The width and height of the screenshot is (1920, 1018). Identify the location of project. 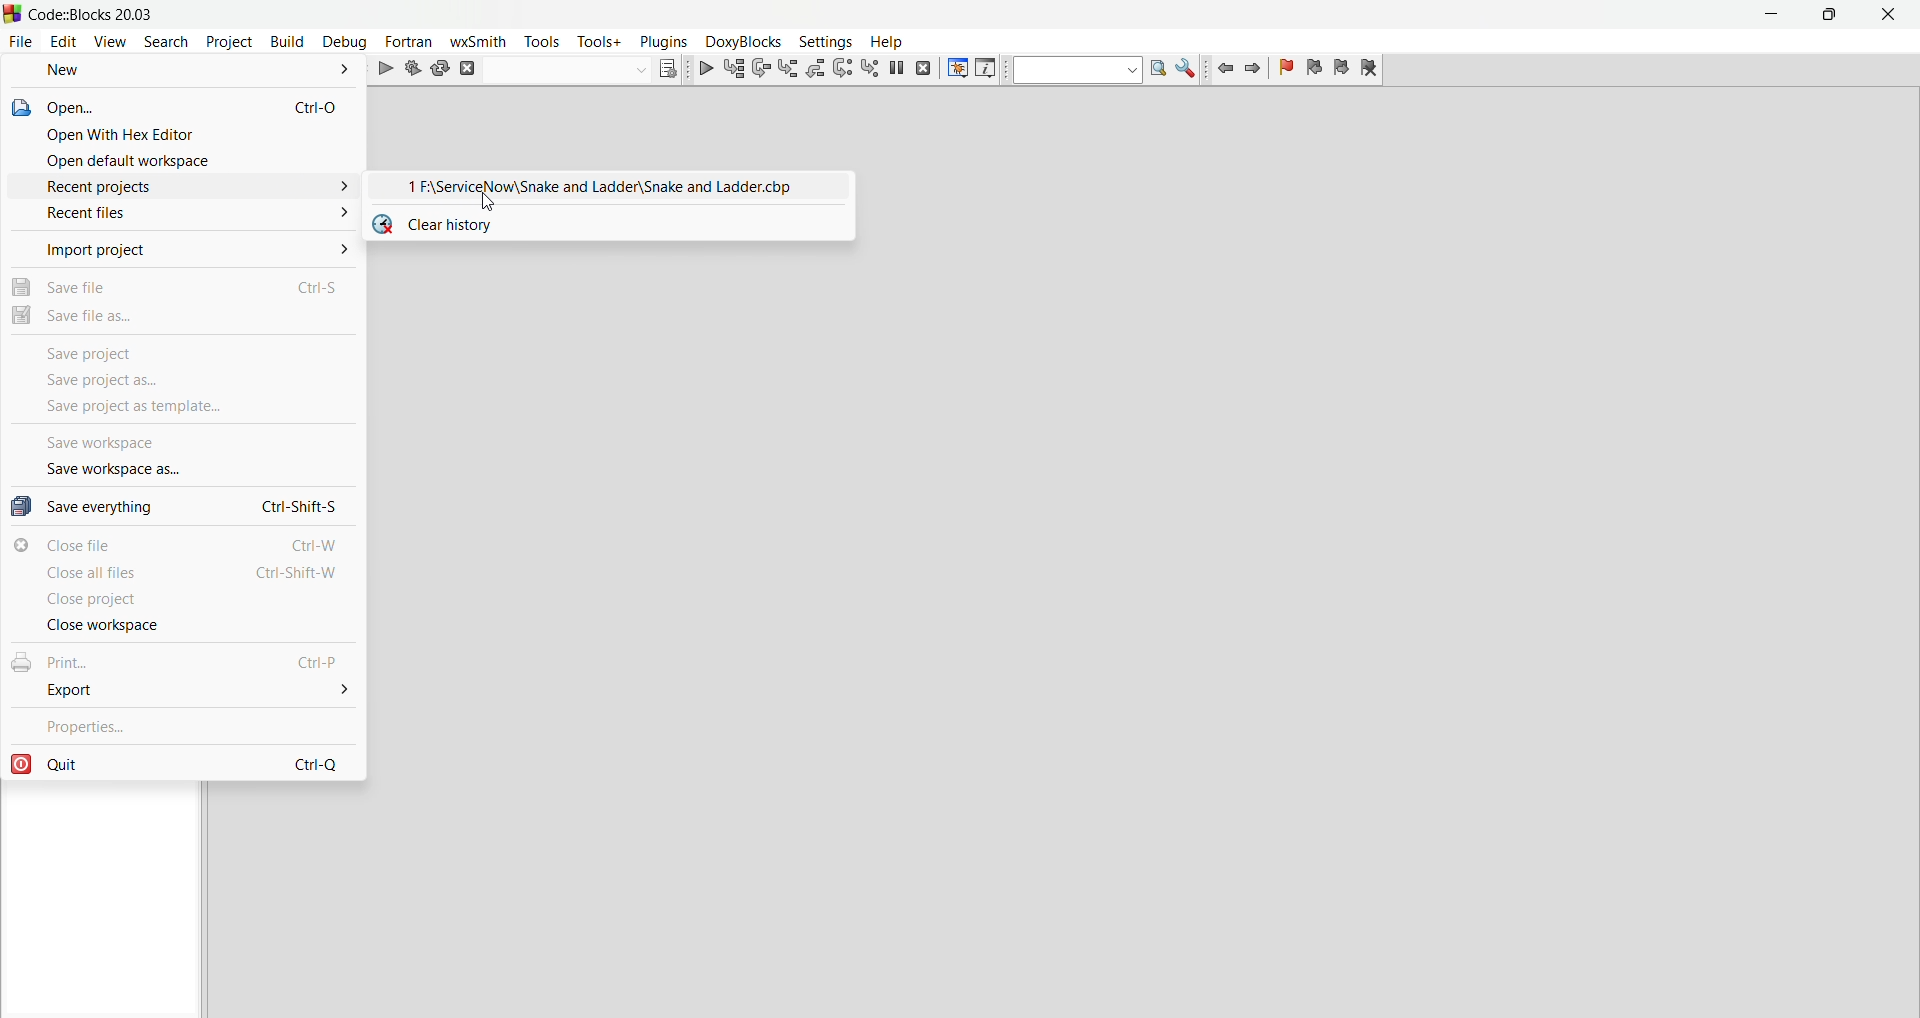
(230, 42).